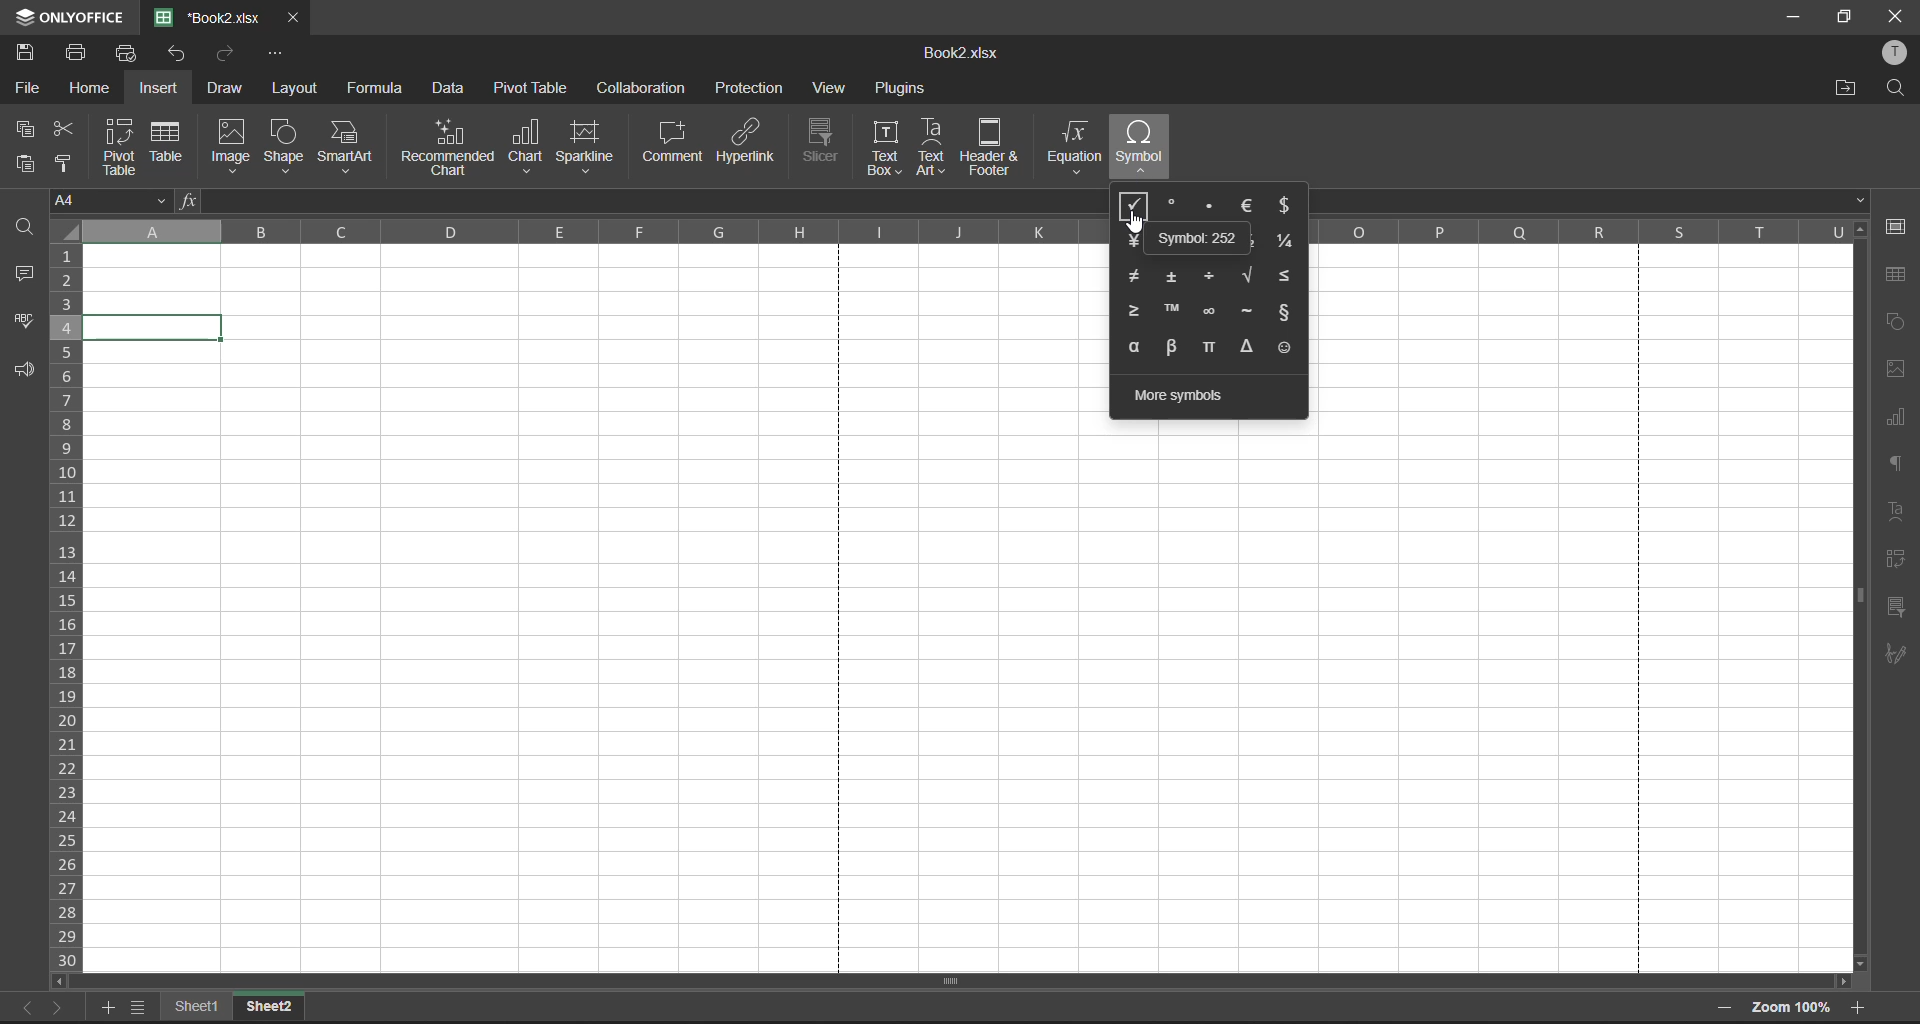  What do you see at coordinates (1861, 232) in the screenshot?
I see `scroll up` at bounding box center [1861, 232].